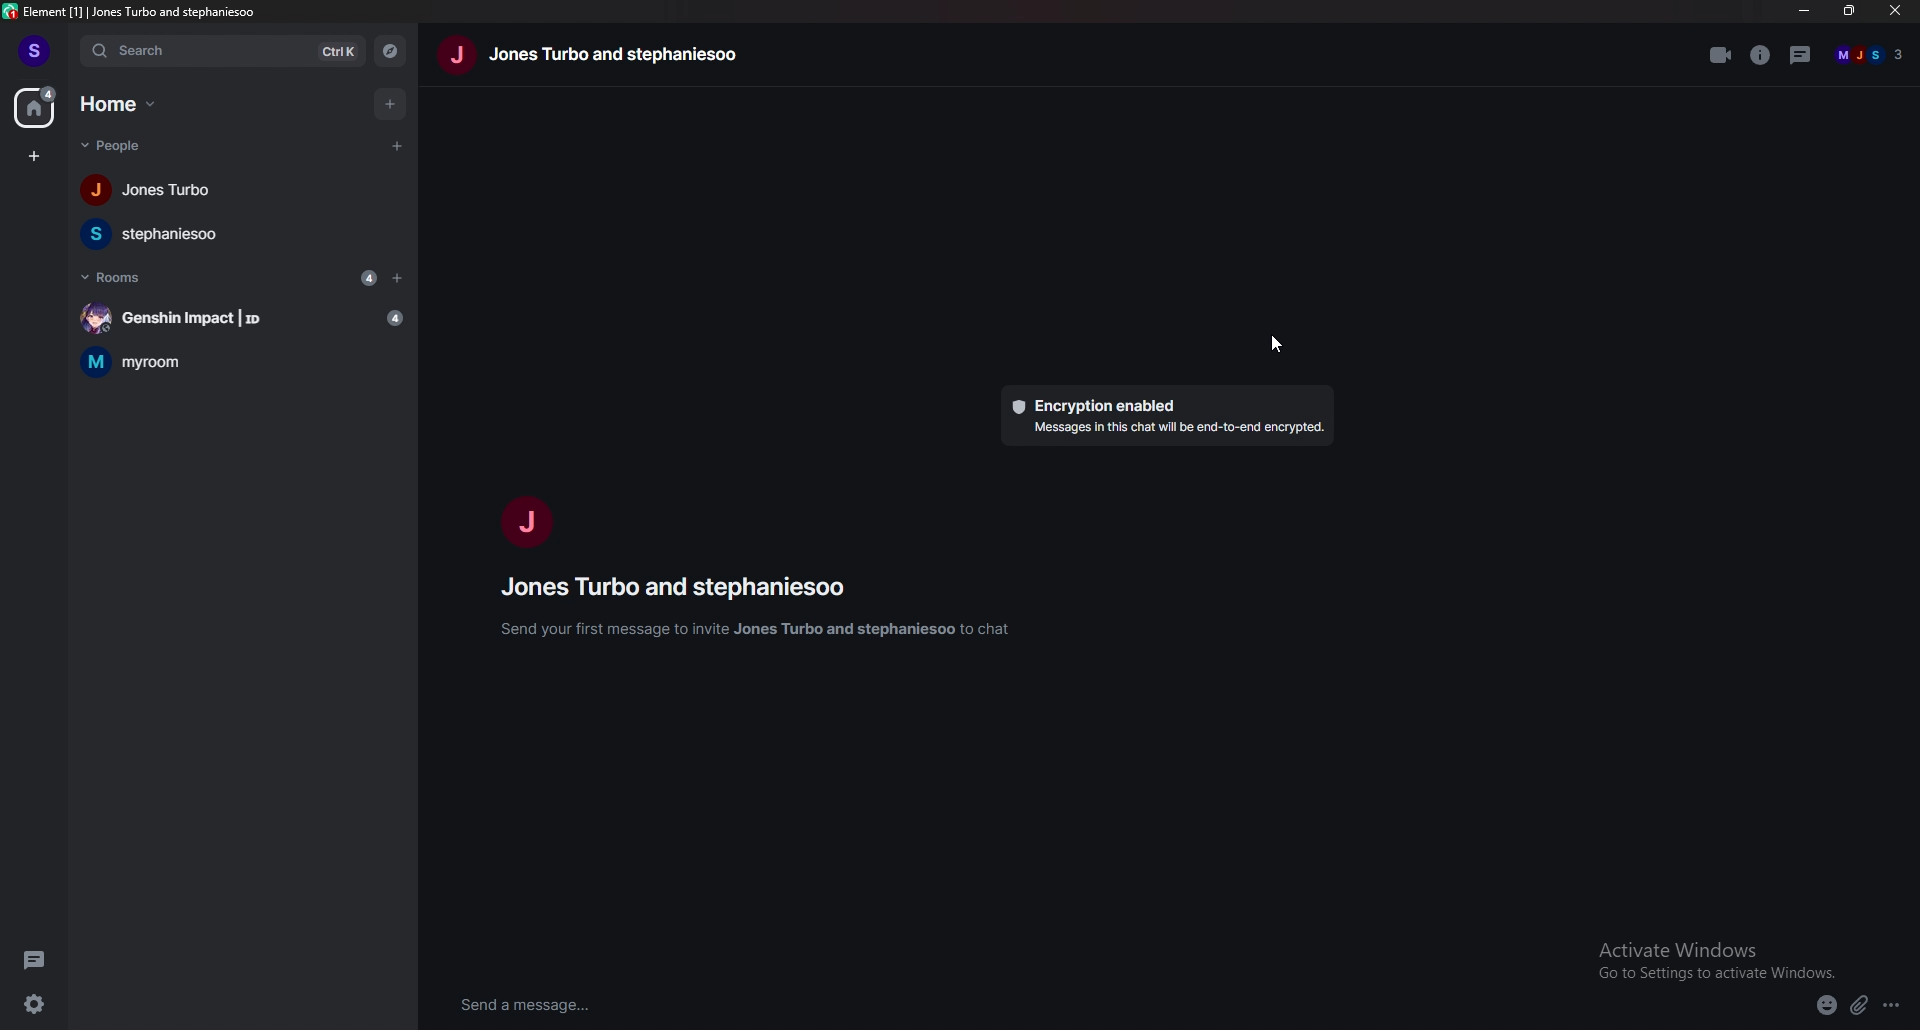 The width and height of the screenshot is (1920, 1030). What do you see at coordinates (113, 276) in the screenshot?
I see `rooms` at bounding box center [113, 276].